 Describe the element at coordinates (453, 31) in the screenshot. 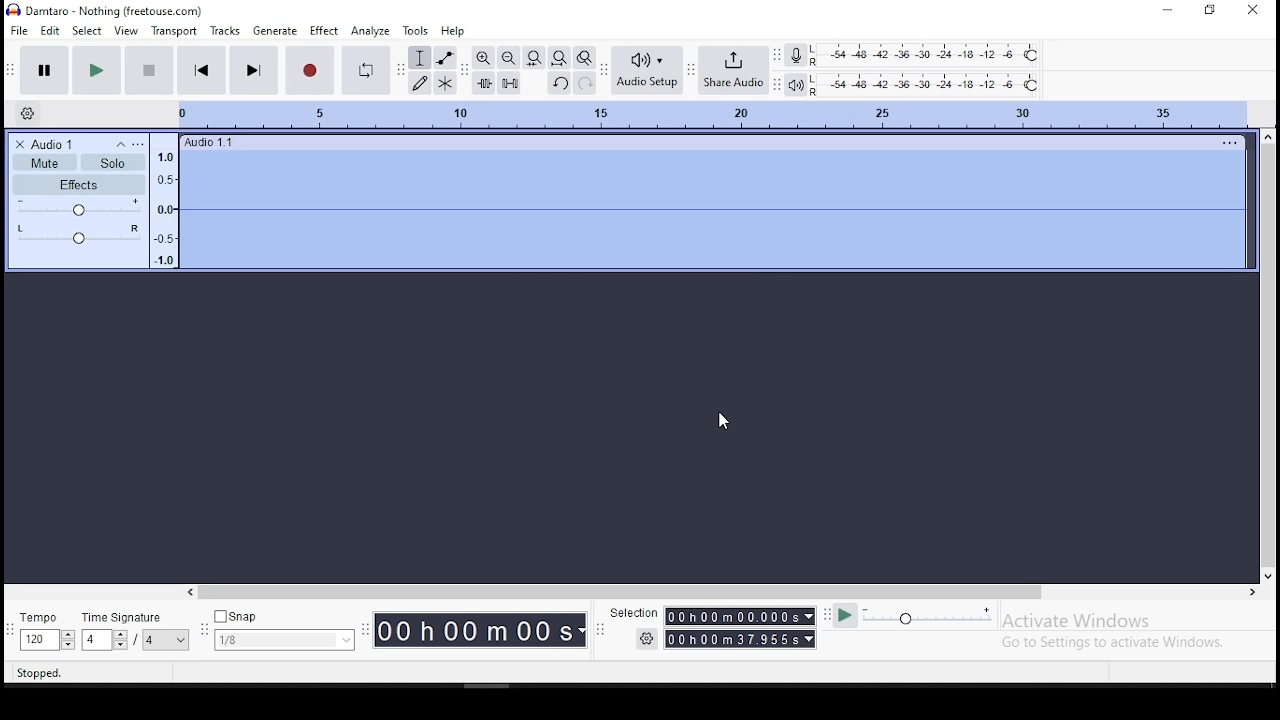

I see `help` at that location.